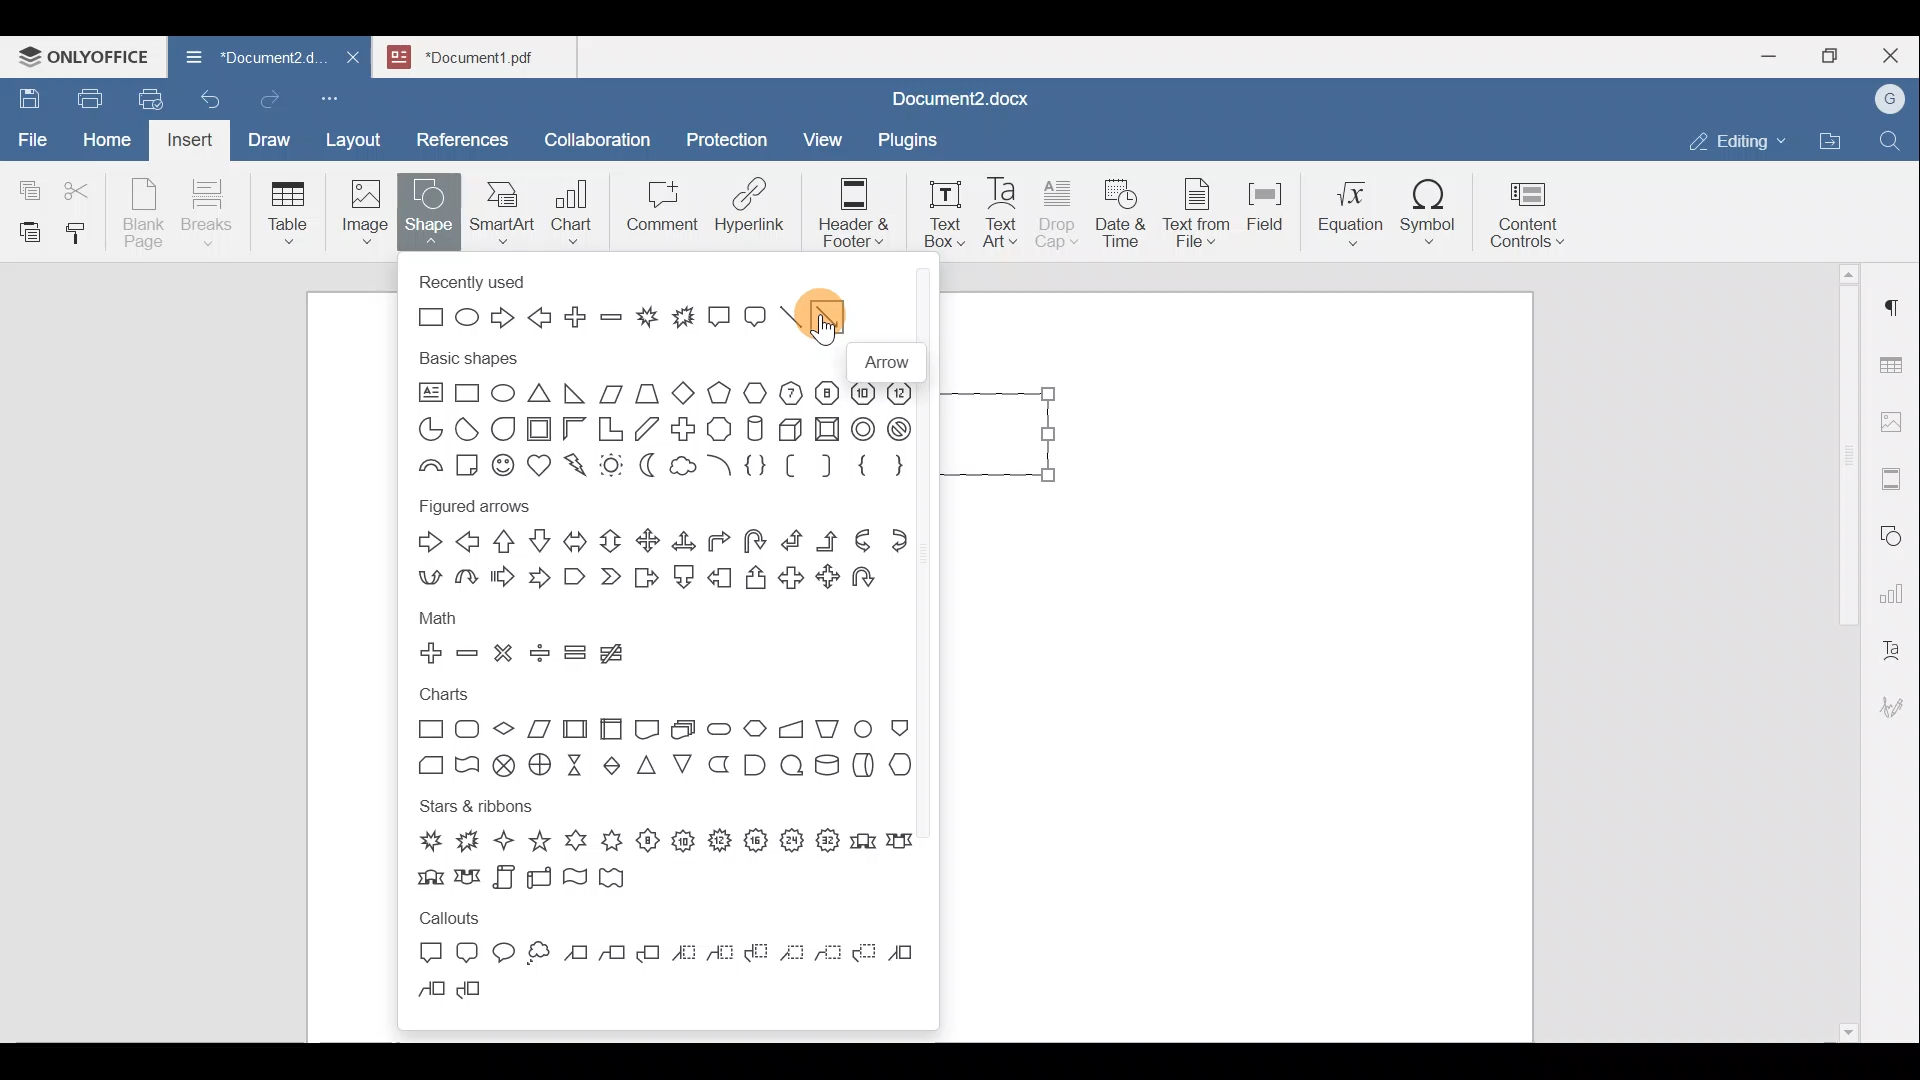  Describe the element at coordinates (658, 414) in the screenshot. I see `Basic shapes` at that location.